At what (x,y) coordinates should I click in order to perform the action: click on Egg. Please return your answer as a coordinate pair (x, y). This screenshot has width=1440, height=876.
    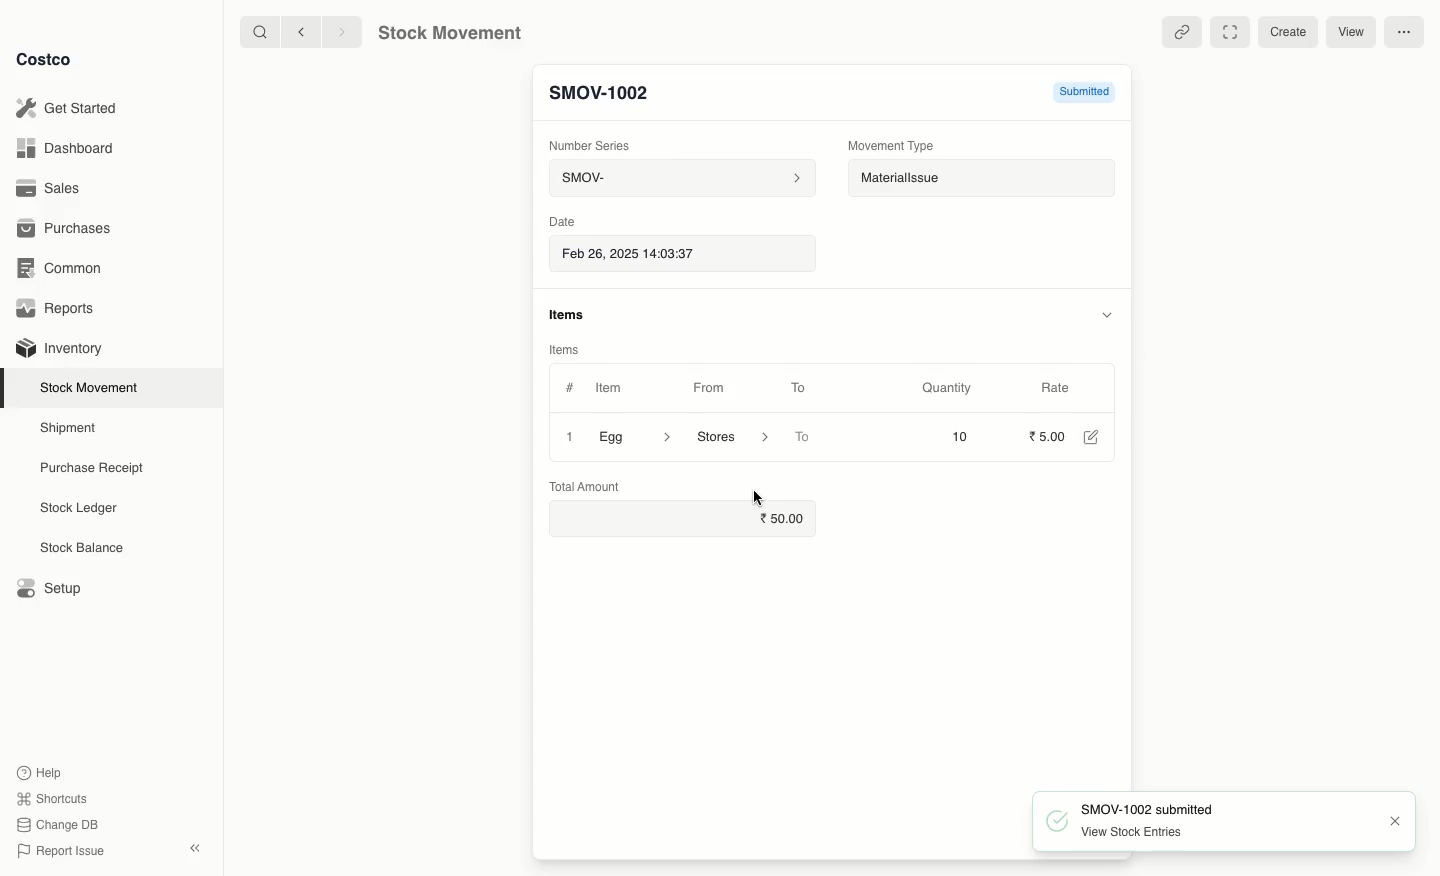
    Looking at the image, I should click on (635, 436).